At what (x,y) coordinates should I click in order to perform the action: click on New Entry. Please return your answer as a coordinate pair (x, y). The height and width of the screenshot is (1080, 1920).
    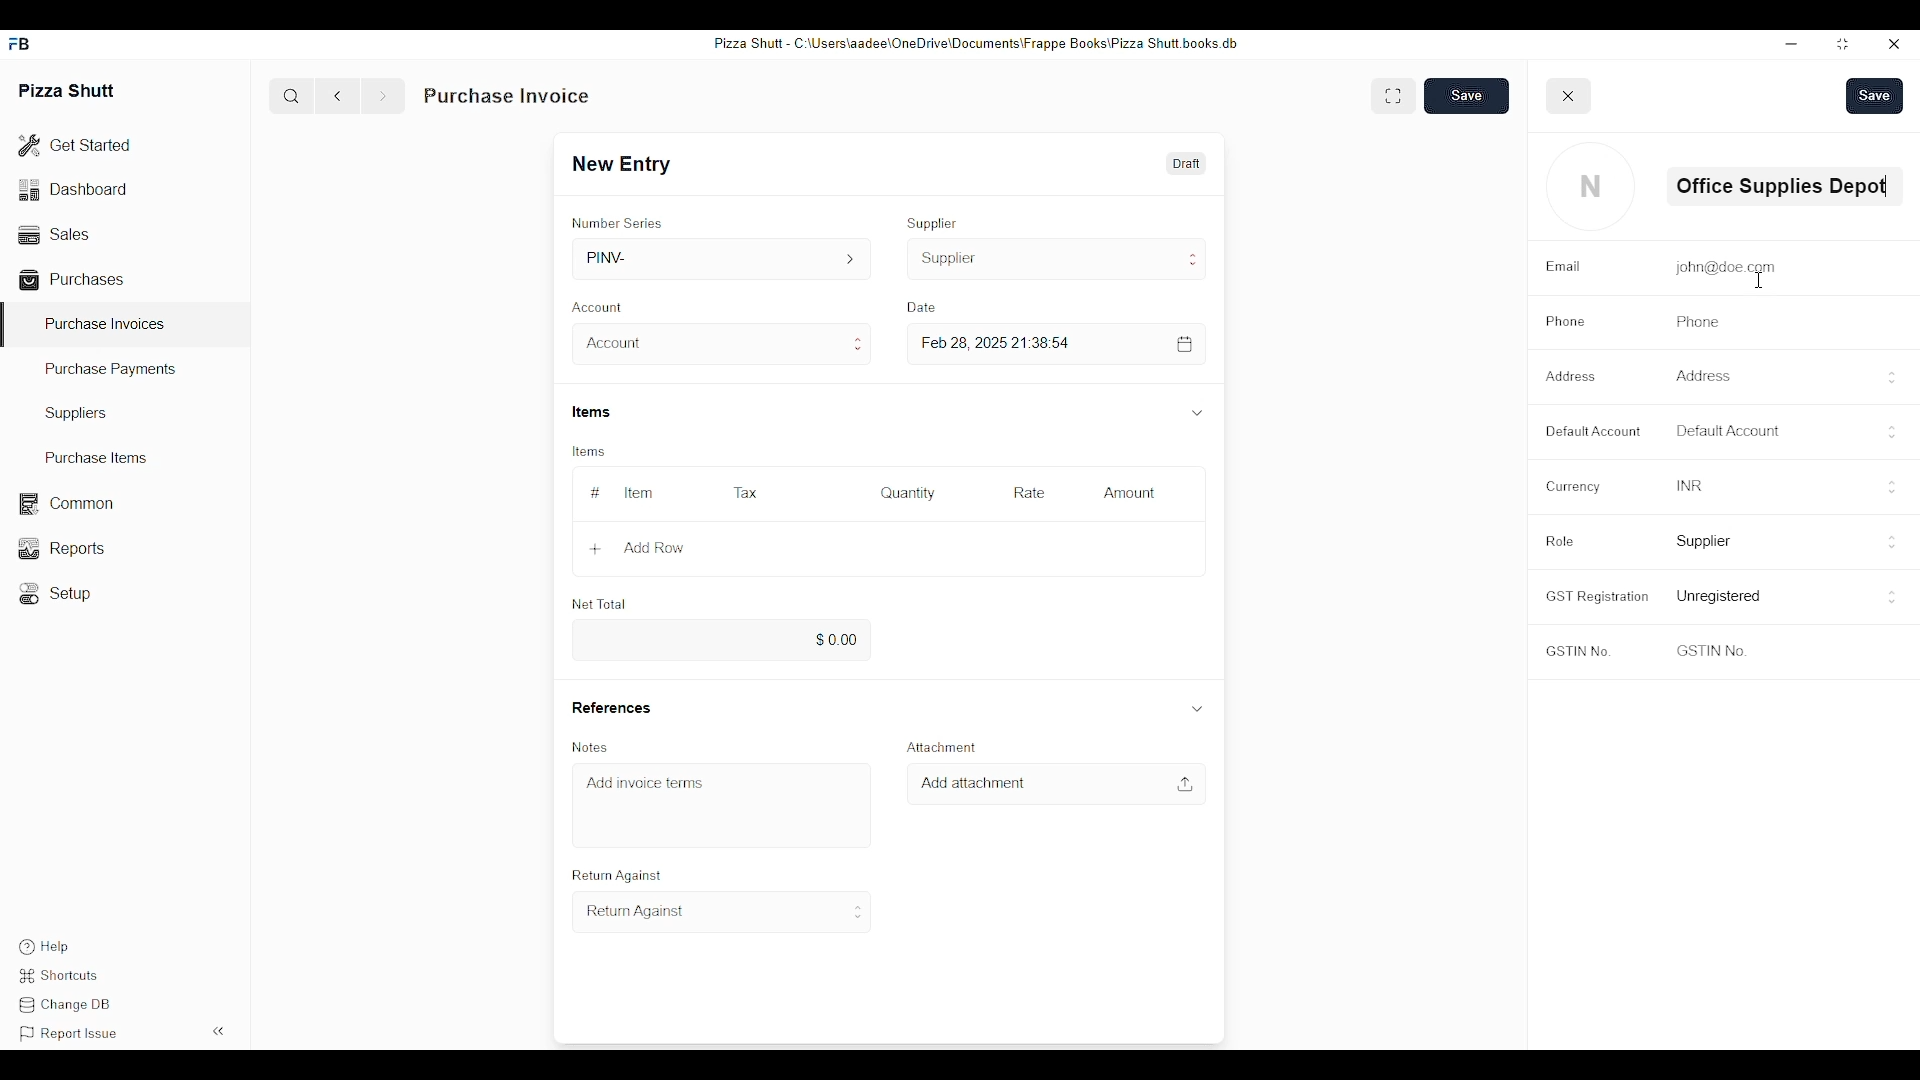
    Looking at the image, I should click on (628, 164).